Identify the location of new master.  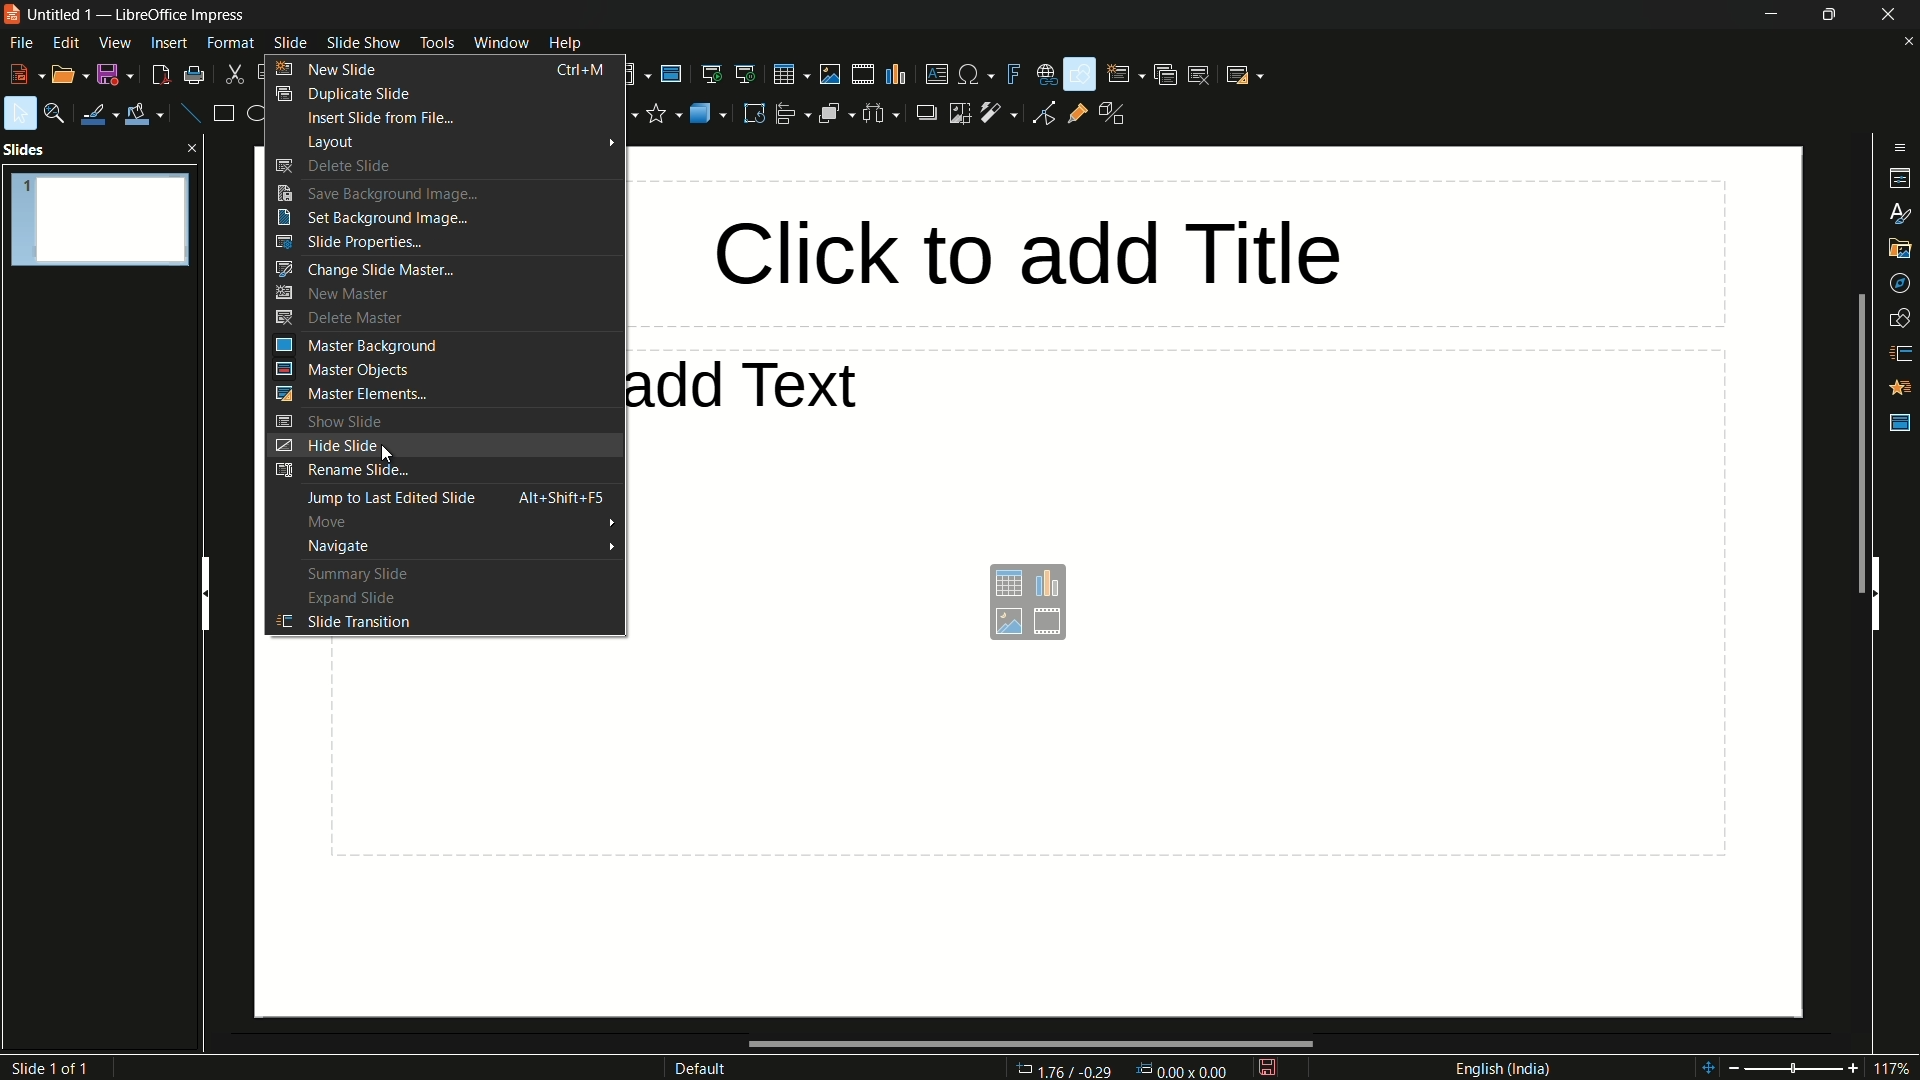
(333, 293).